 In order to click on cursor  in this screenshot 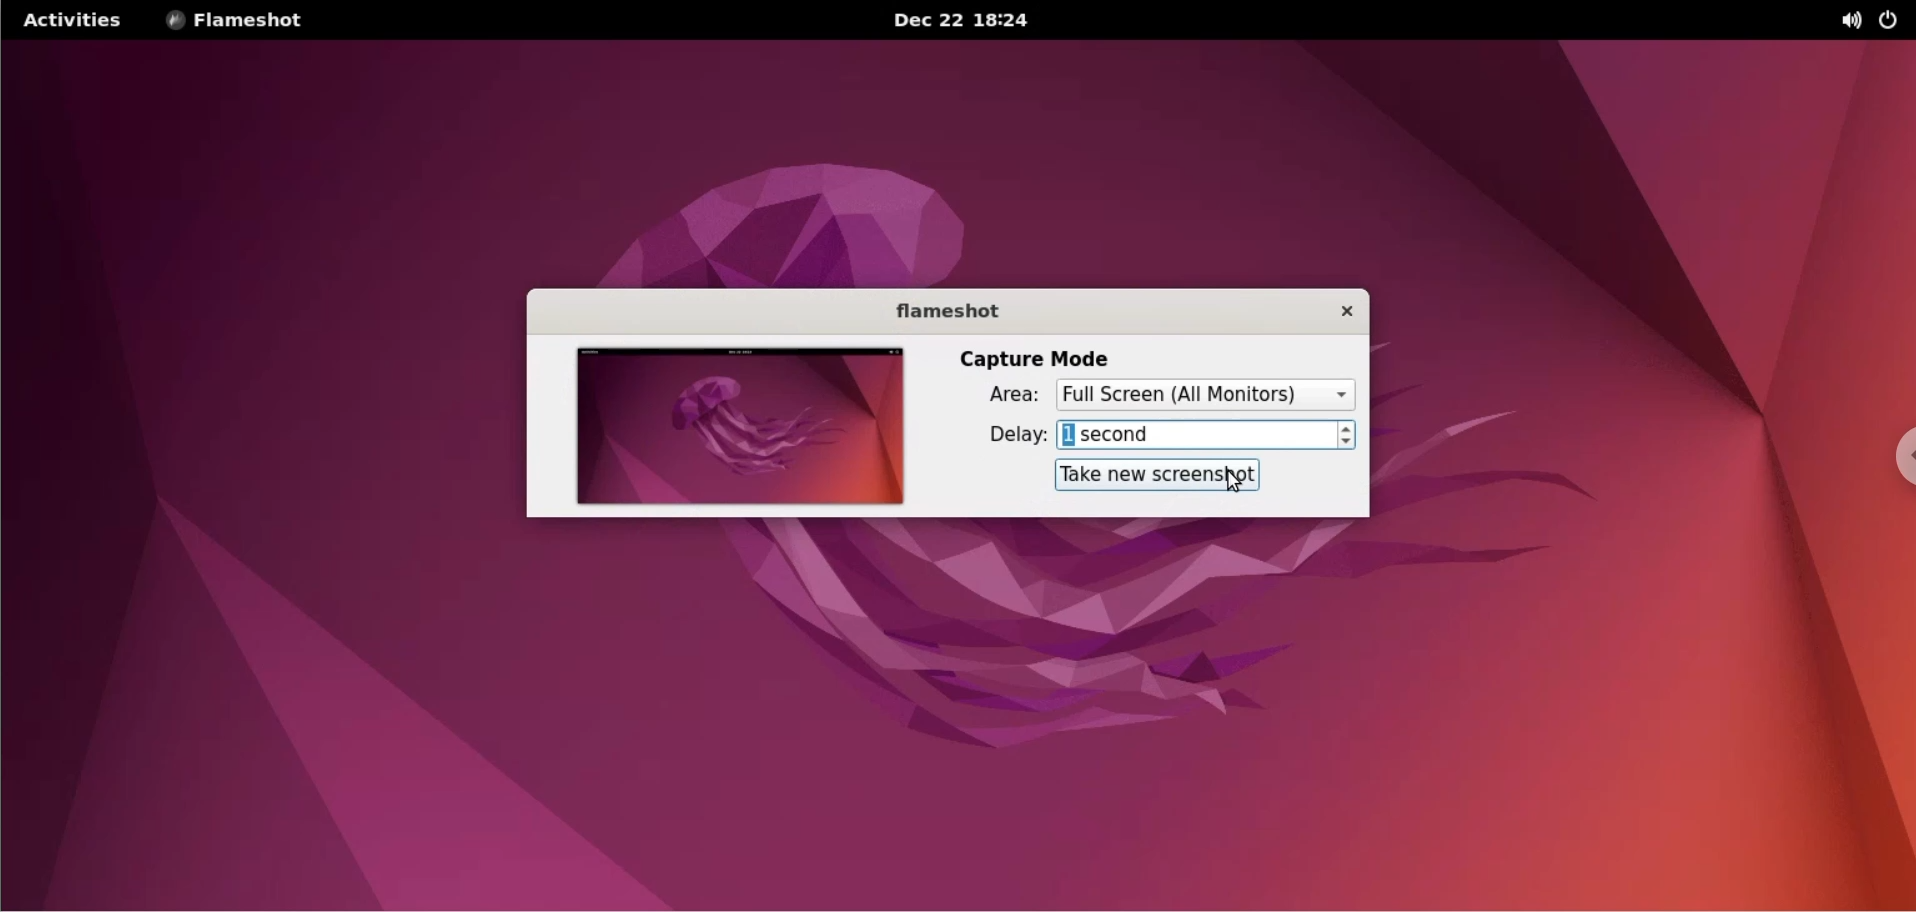, I will do `click(1238, 482)`.